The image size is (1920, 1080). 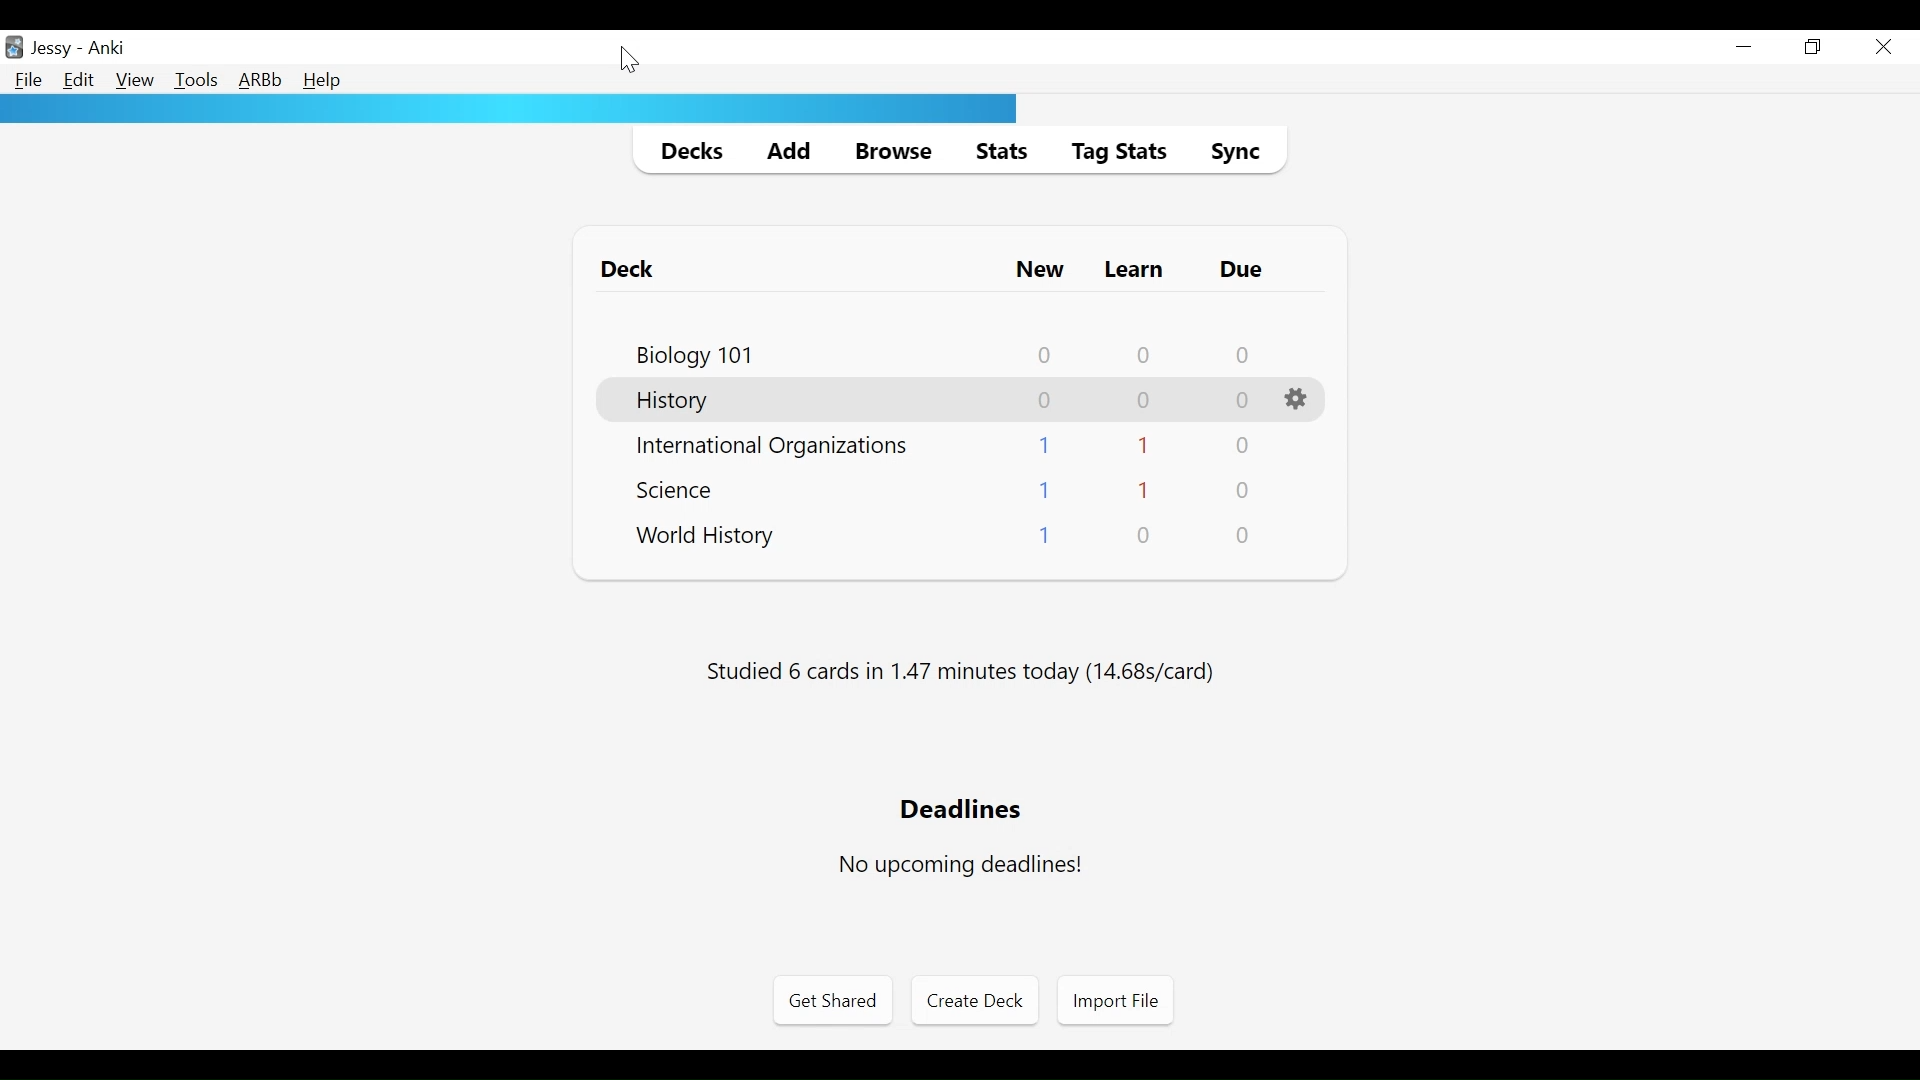 What do you see at coordinates (1046, 491) in the screenshot?
I see `New Card Name` at bounding box center [1046, 491].